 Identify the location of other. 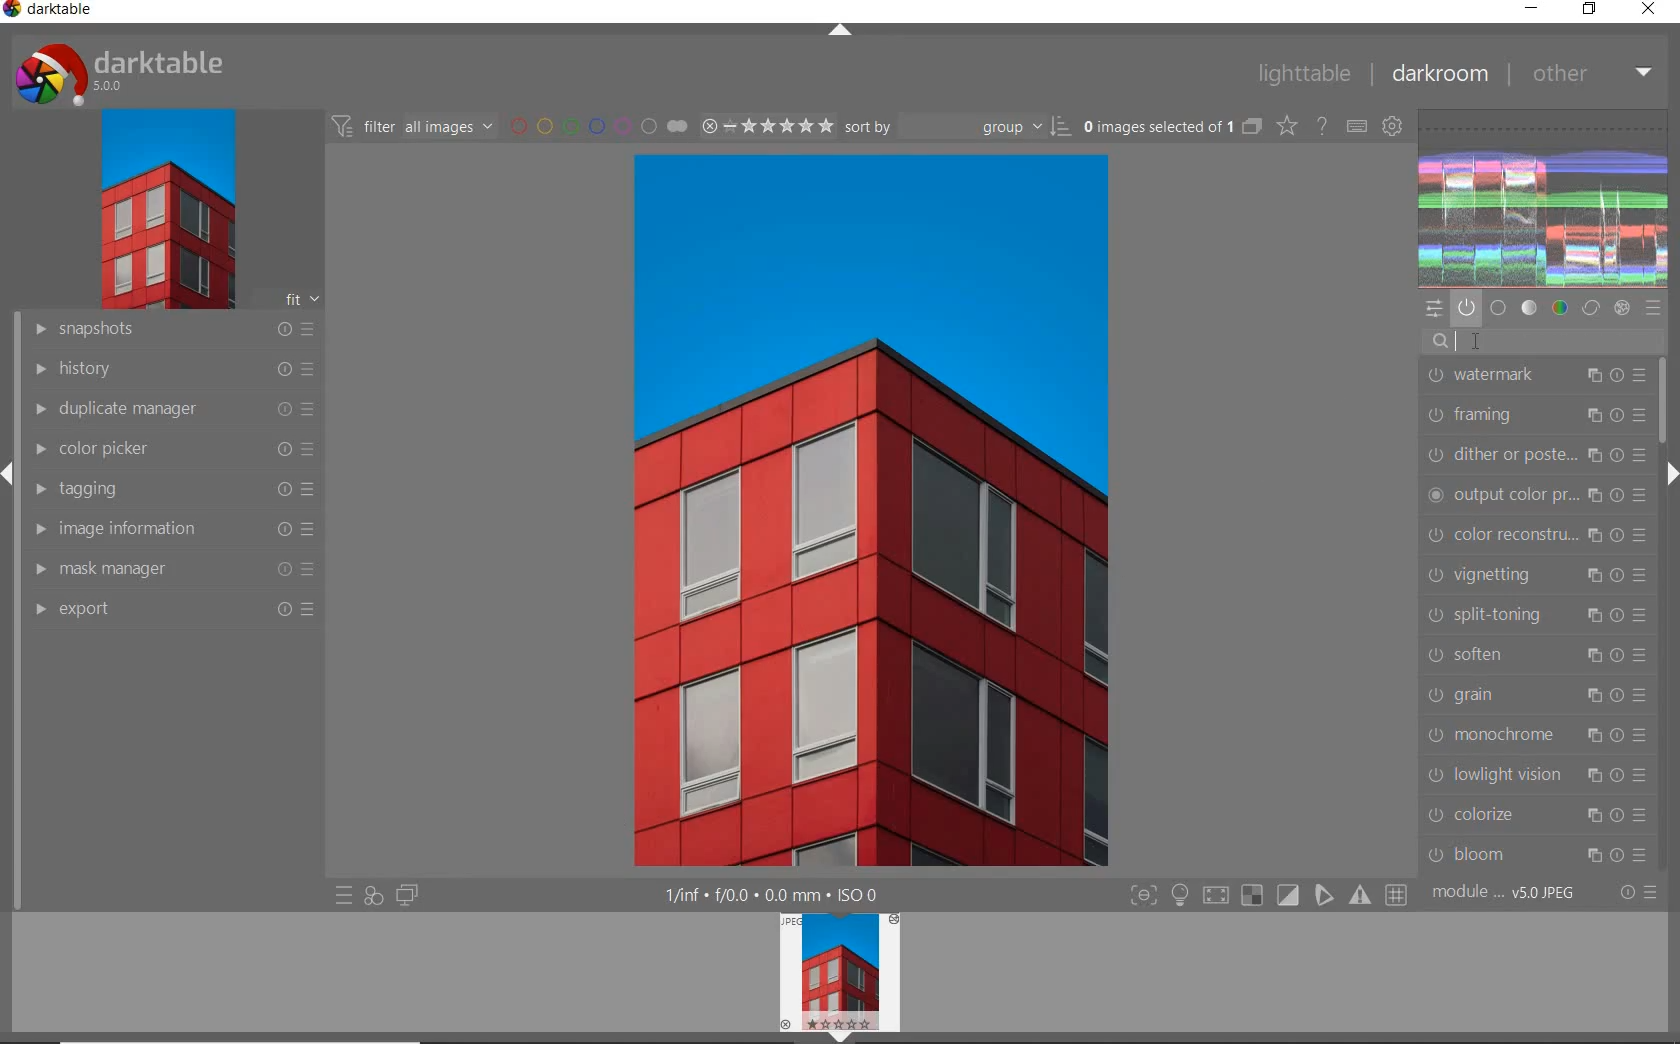
(1590, 75).